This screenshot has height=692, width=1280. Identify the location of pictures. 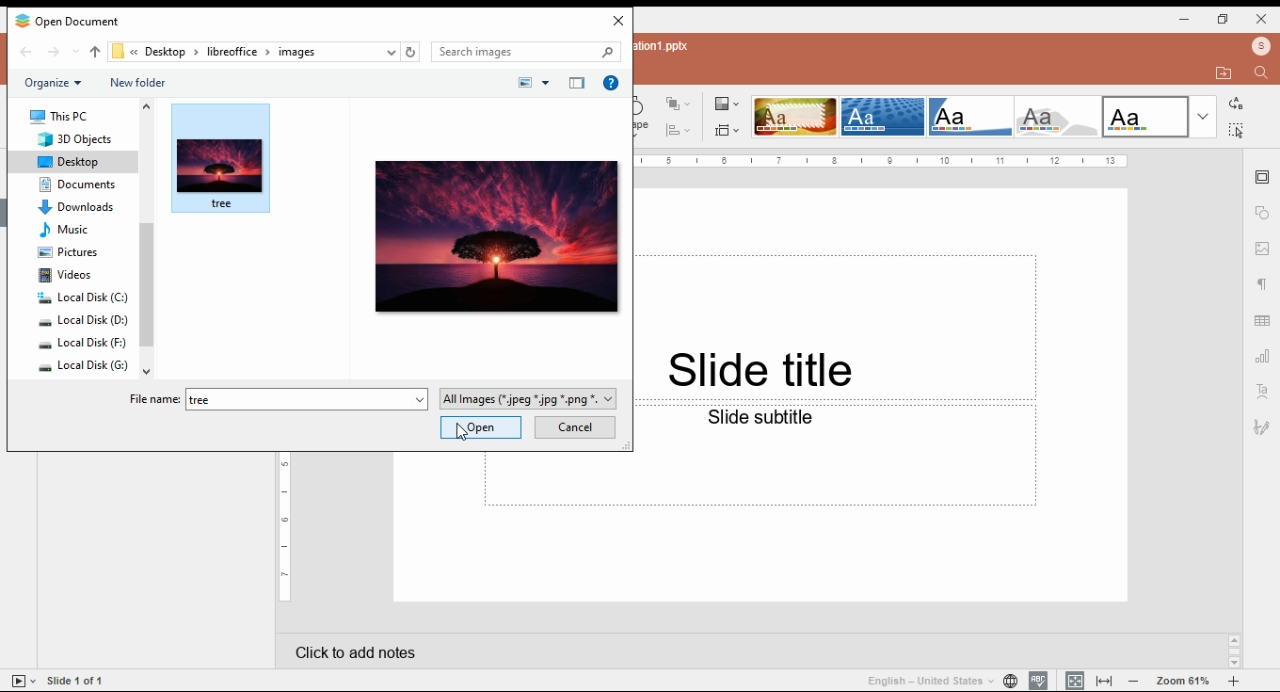
(66, 251).